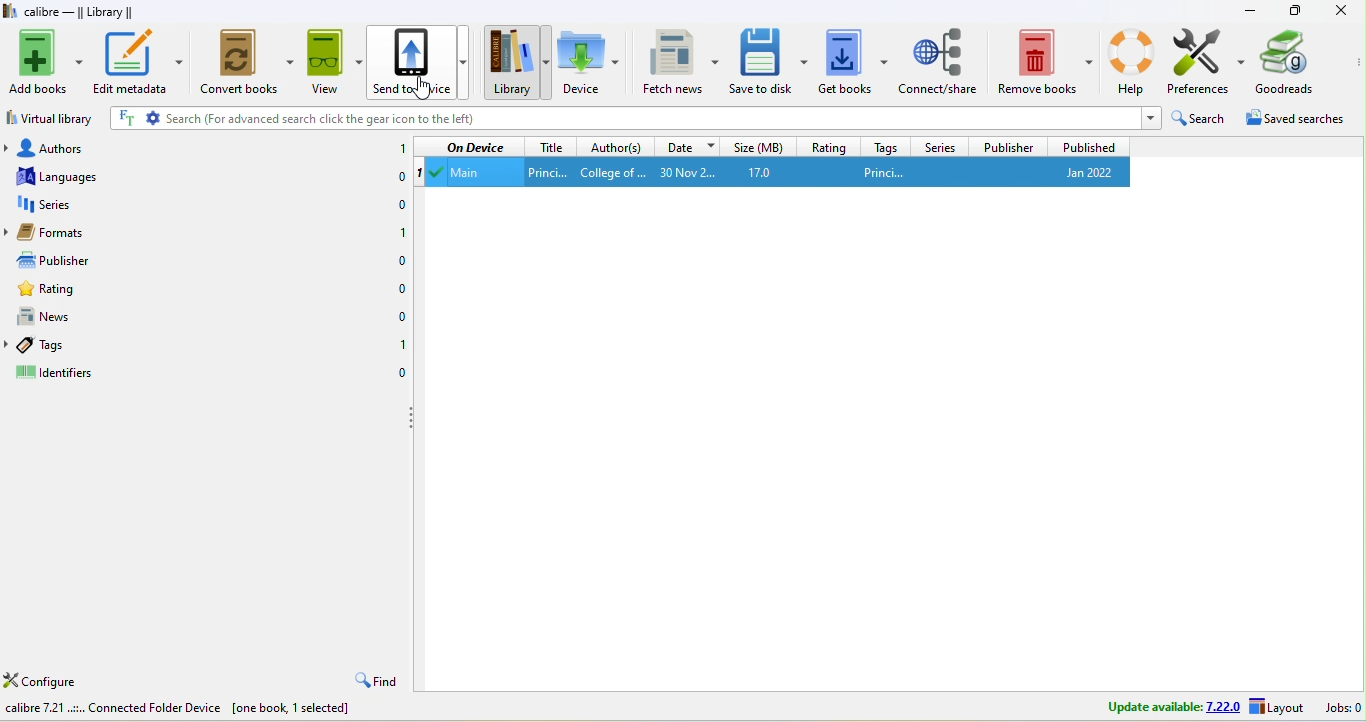 The width and height of the screenshot is (1366, 722). I want to click on remove books, so click(1045, 63).